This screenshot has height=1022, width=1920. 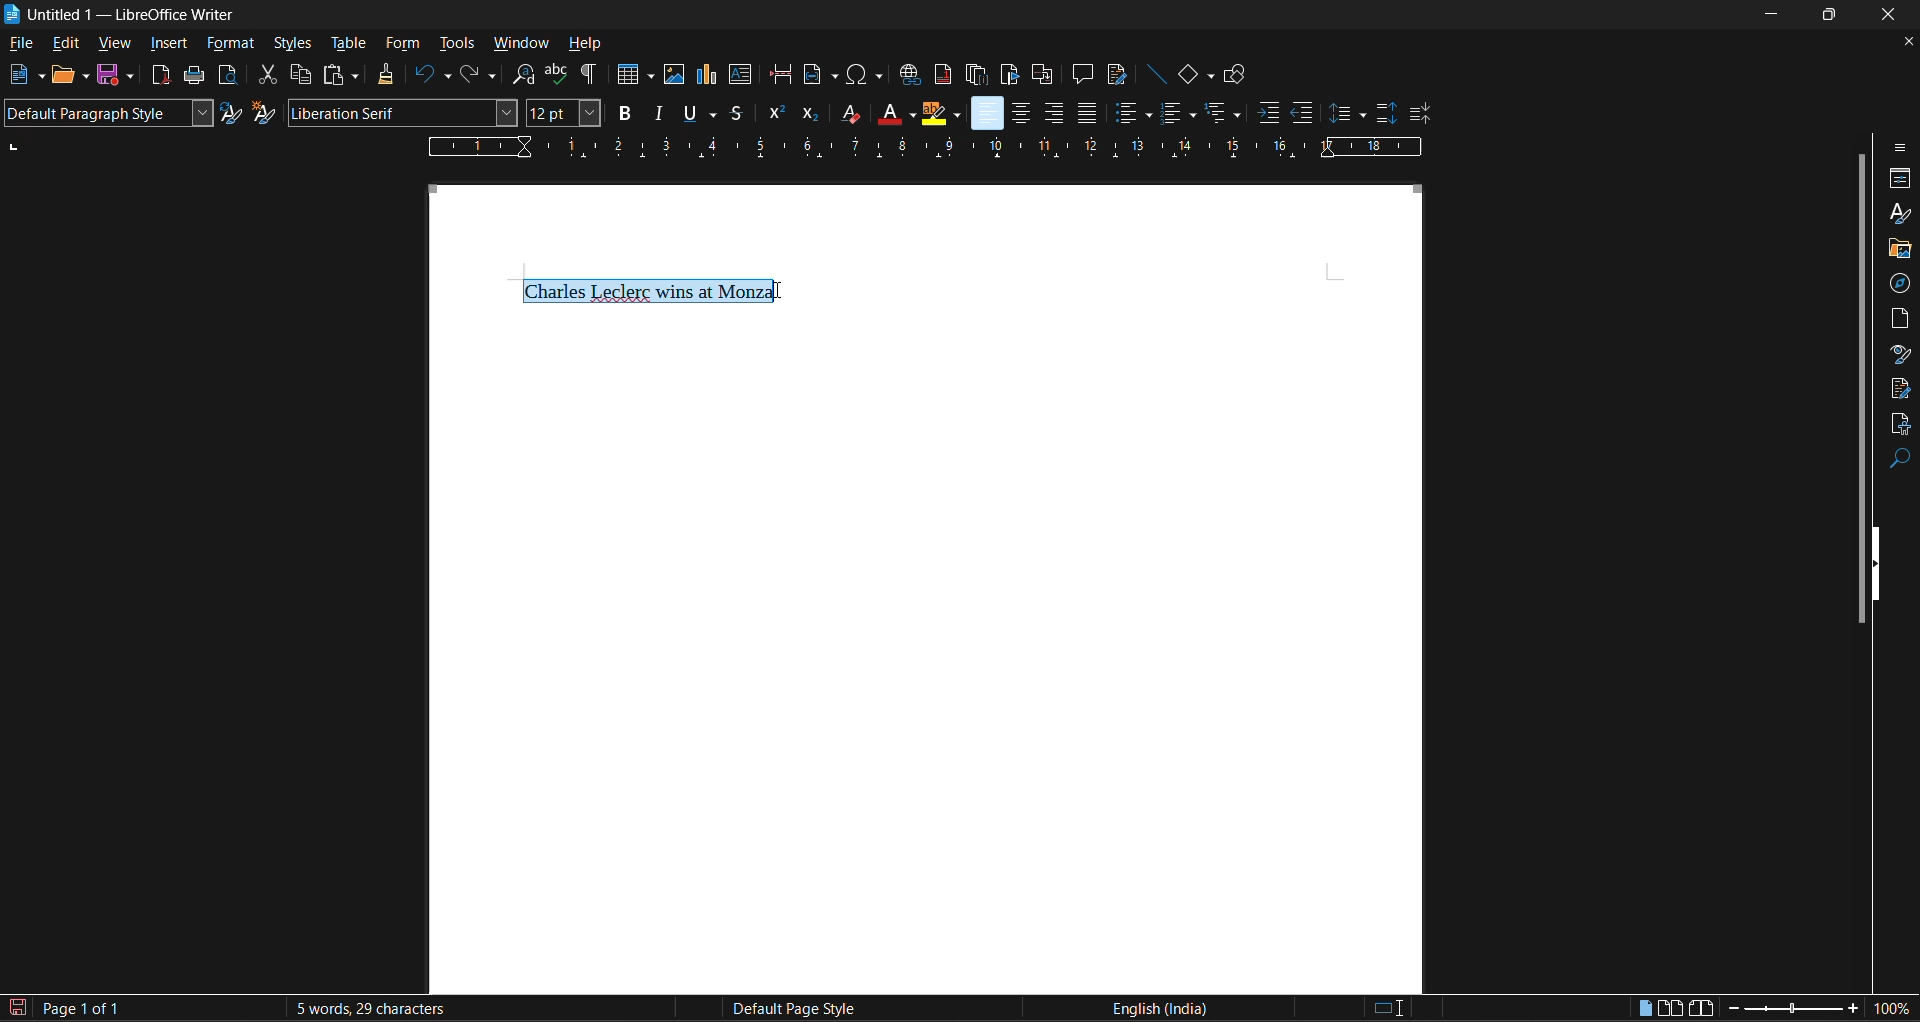 I want to click on justified, so click(x=1085, y=112).